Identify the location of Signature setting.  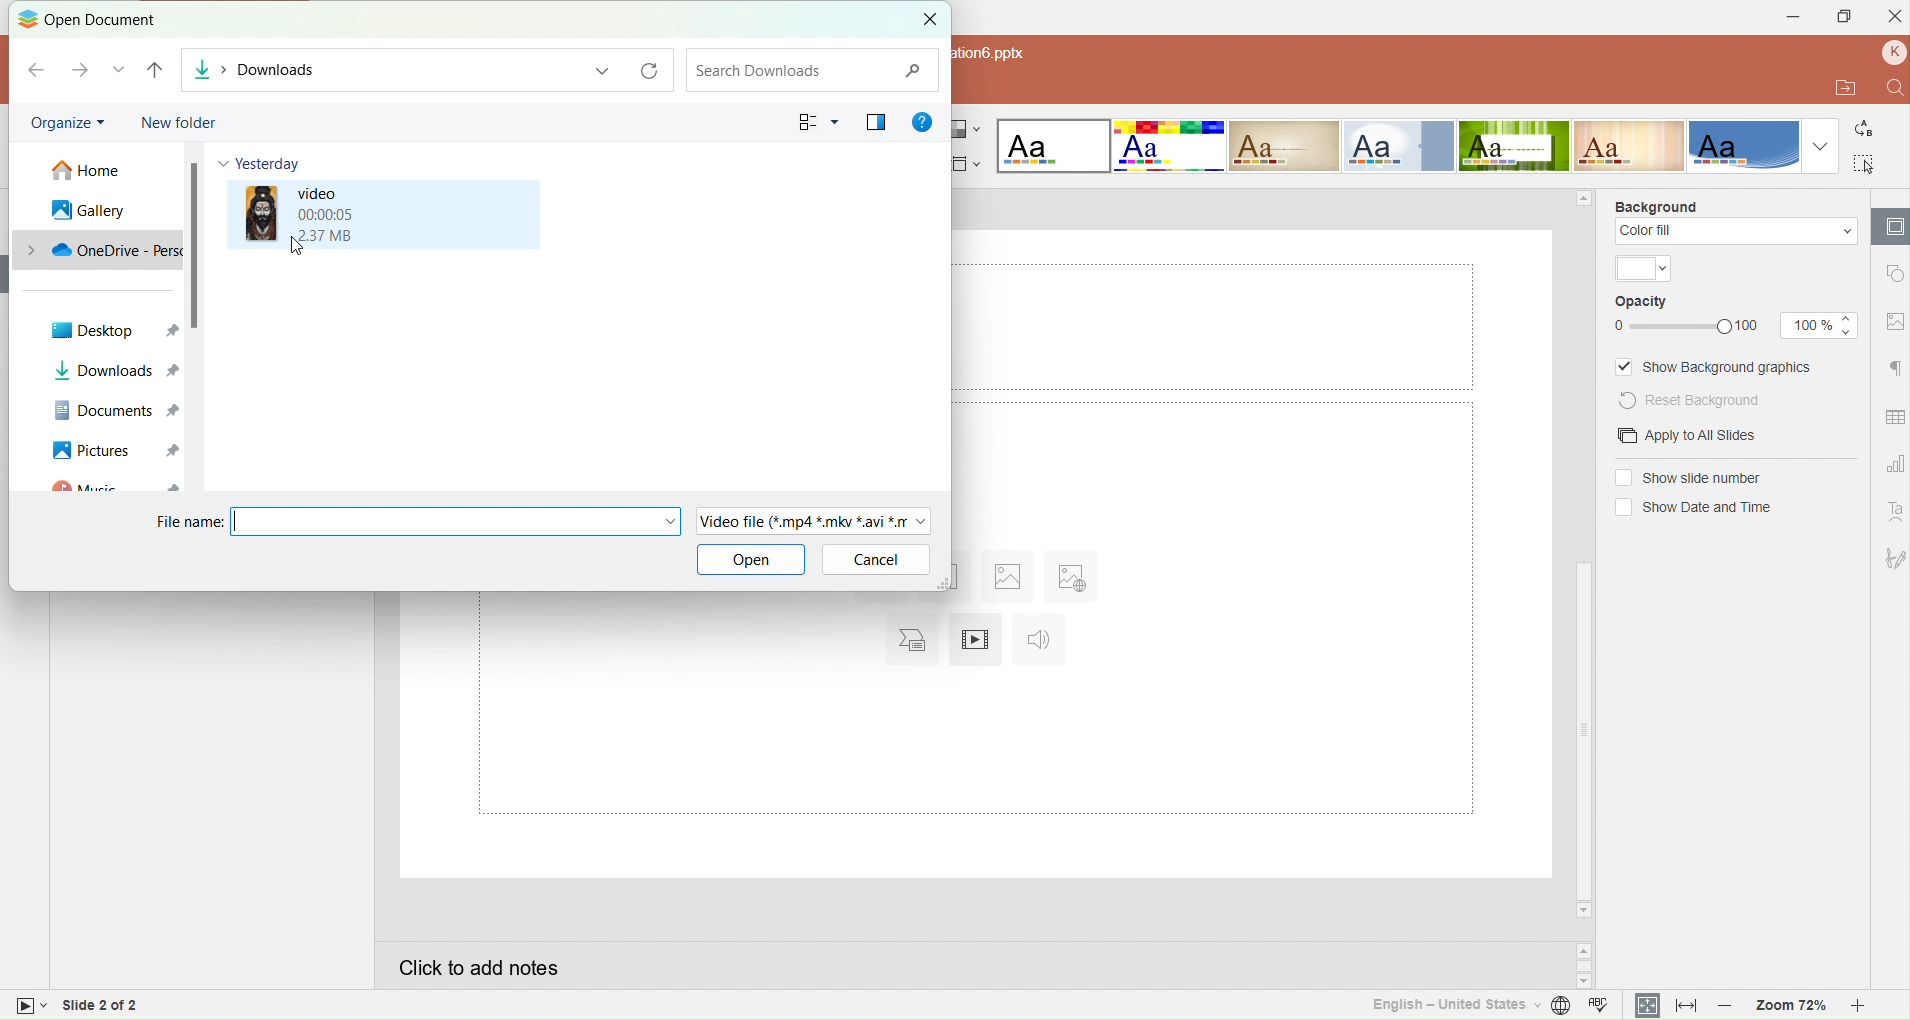
(1892, 554).